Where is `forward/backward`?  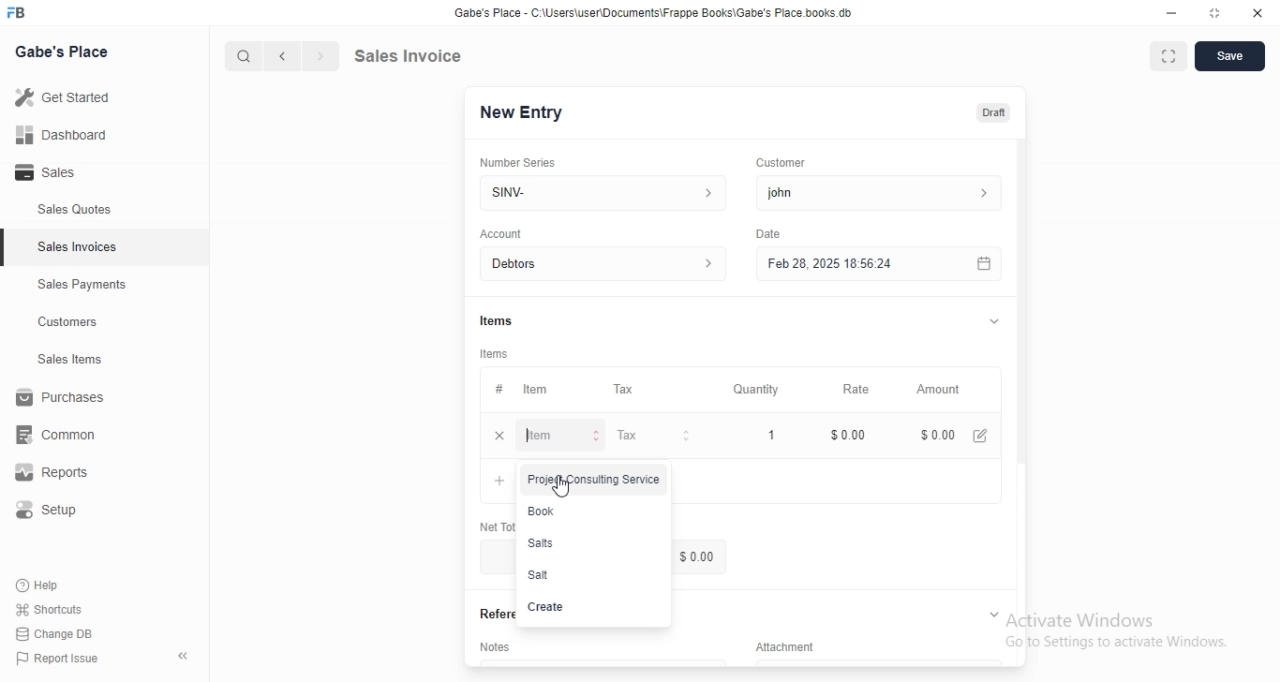 forward/backward is located at coordinates (300, 56).